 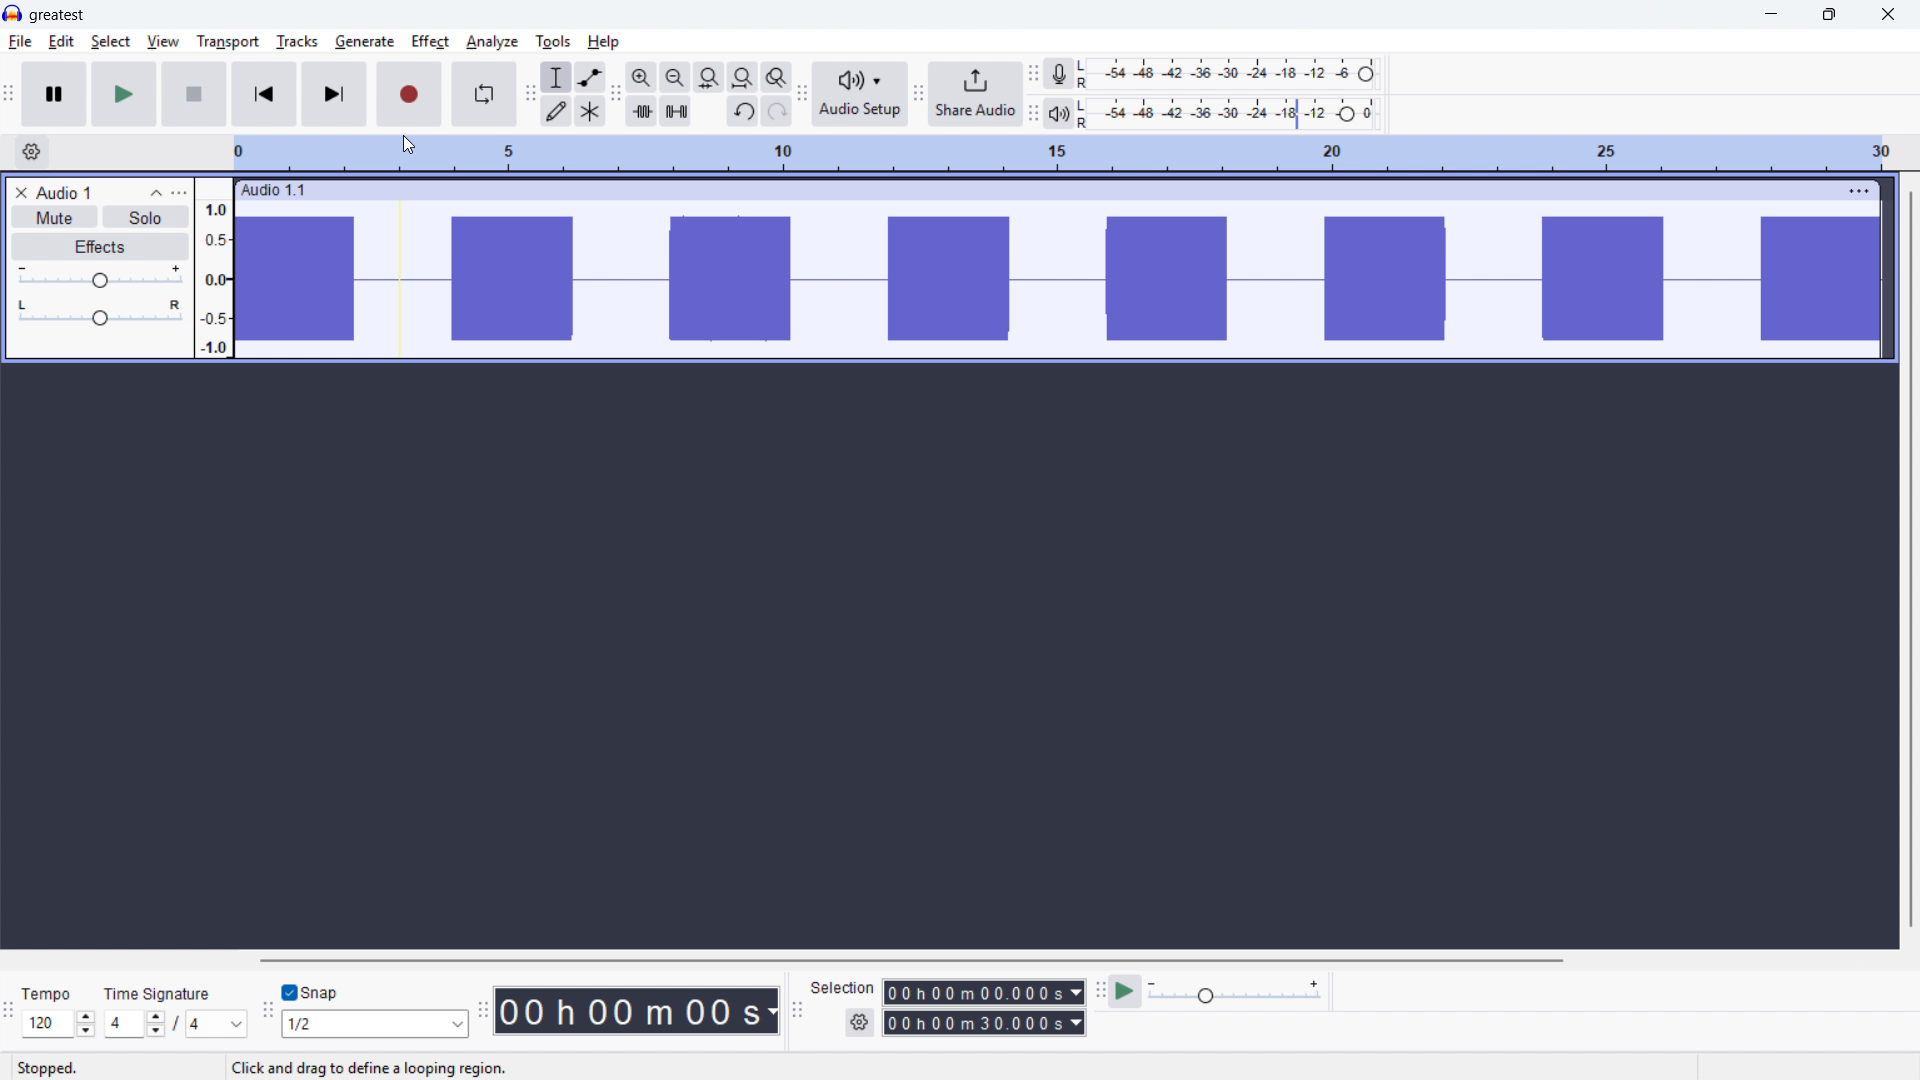 I want to click on fit project to width, so click(x=743, y=76).